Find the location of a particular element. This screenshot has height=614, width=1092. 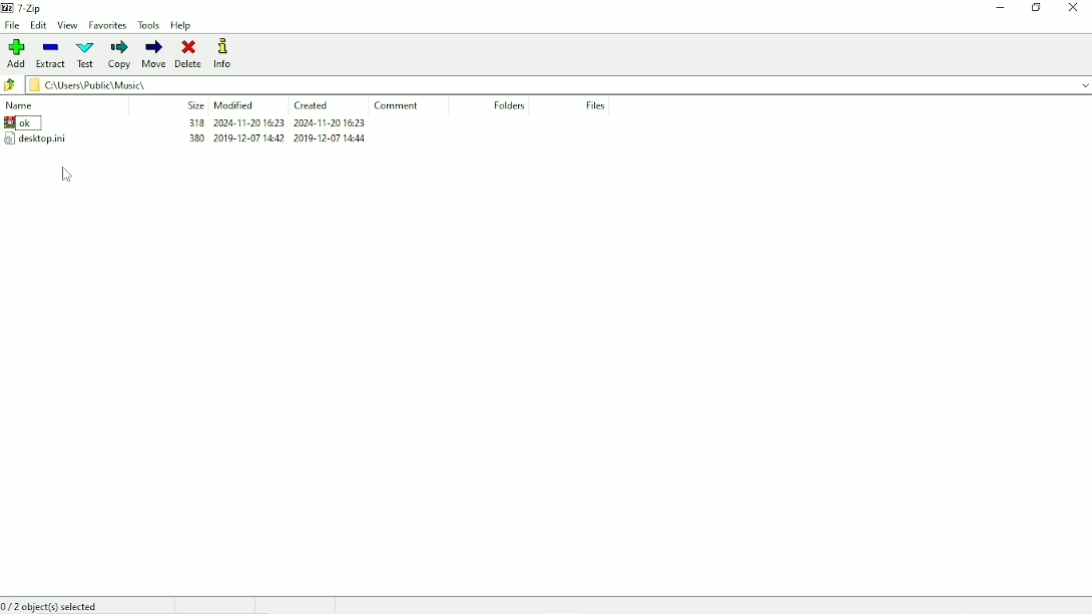

Back is located at coordinates (11, 85).